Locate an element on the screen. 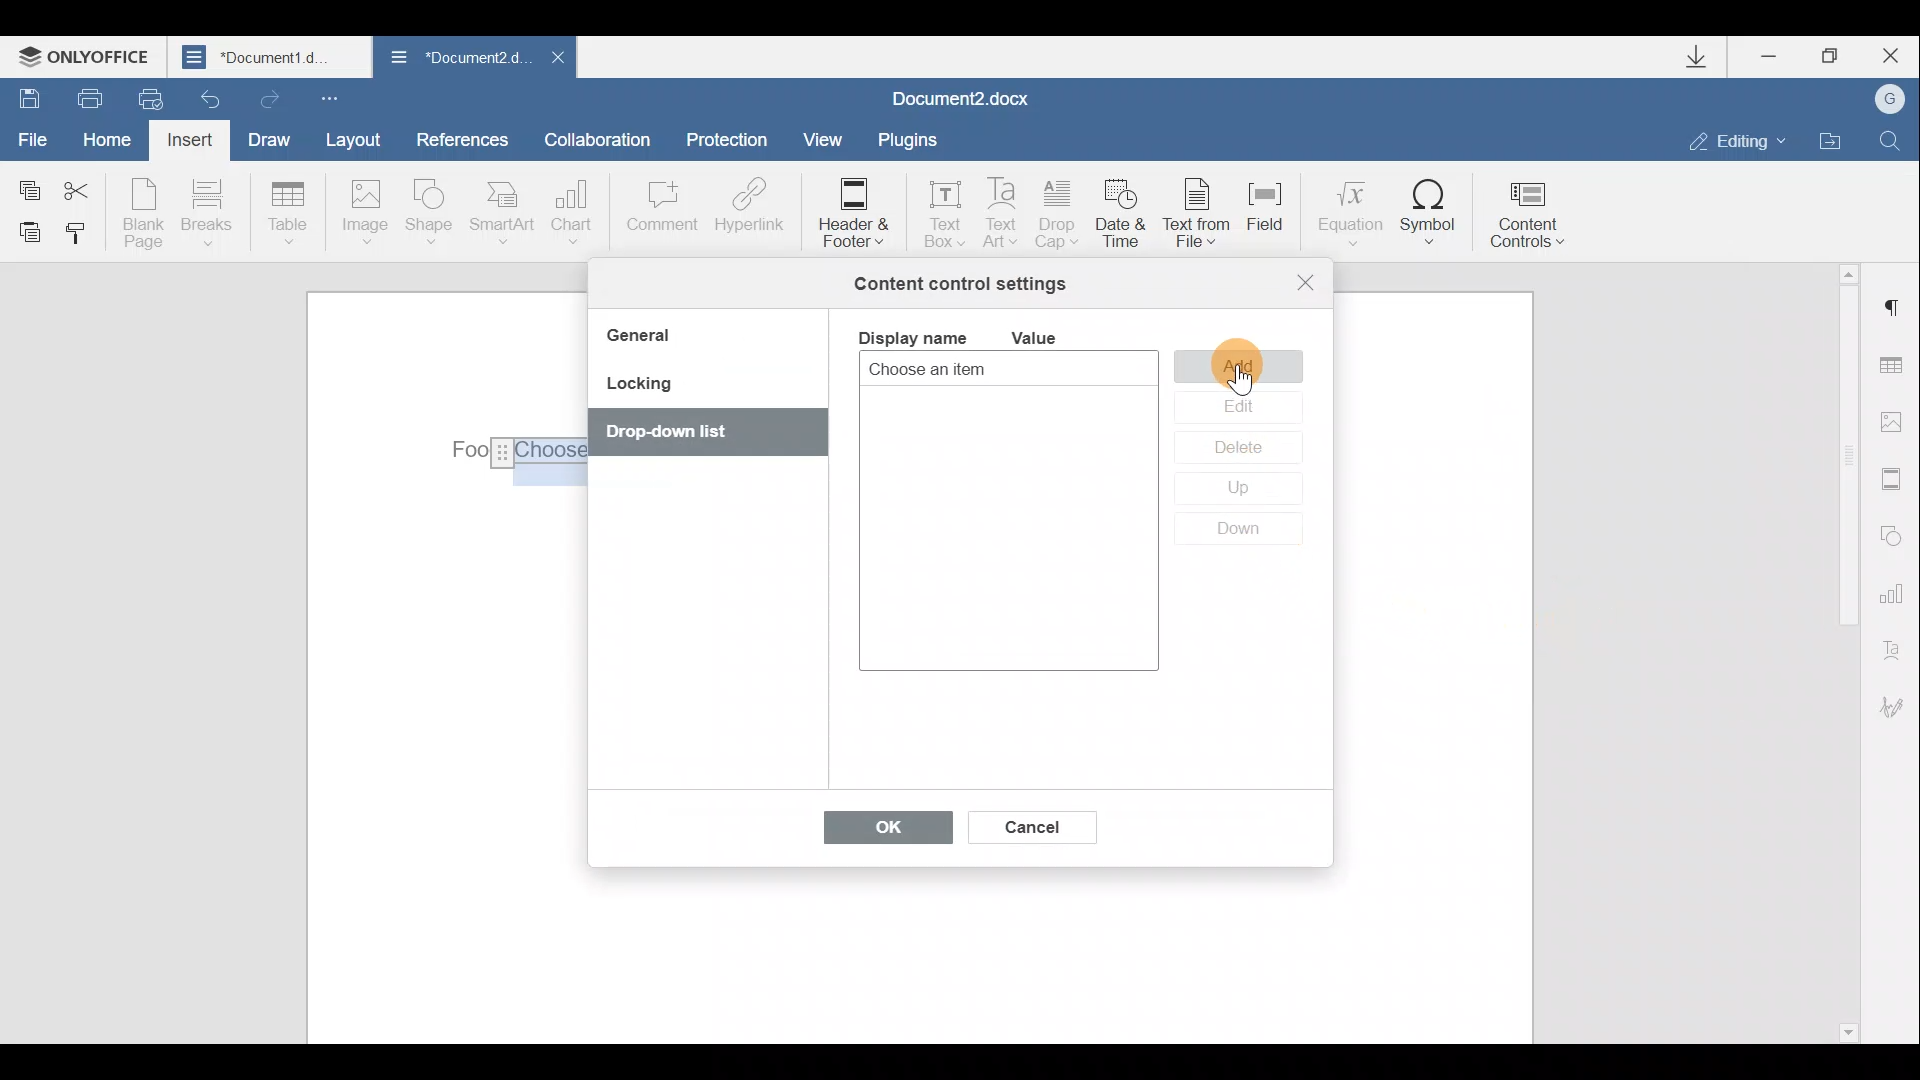  Downloads is located at coordinates (1704, 57).